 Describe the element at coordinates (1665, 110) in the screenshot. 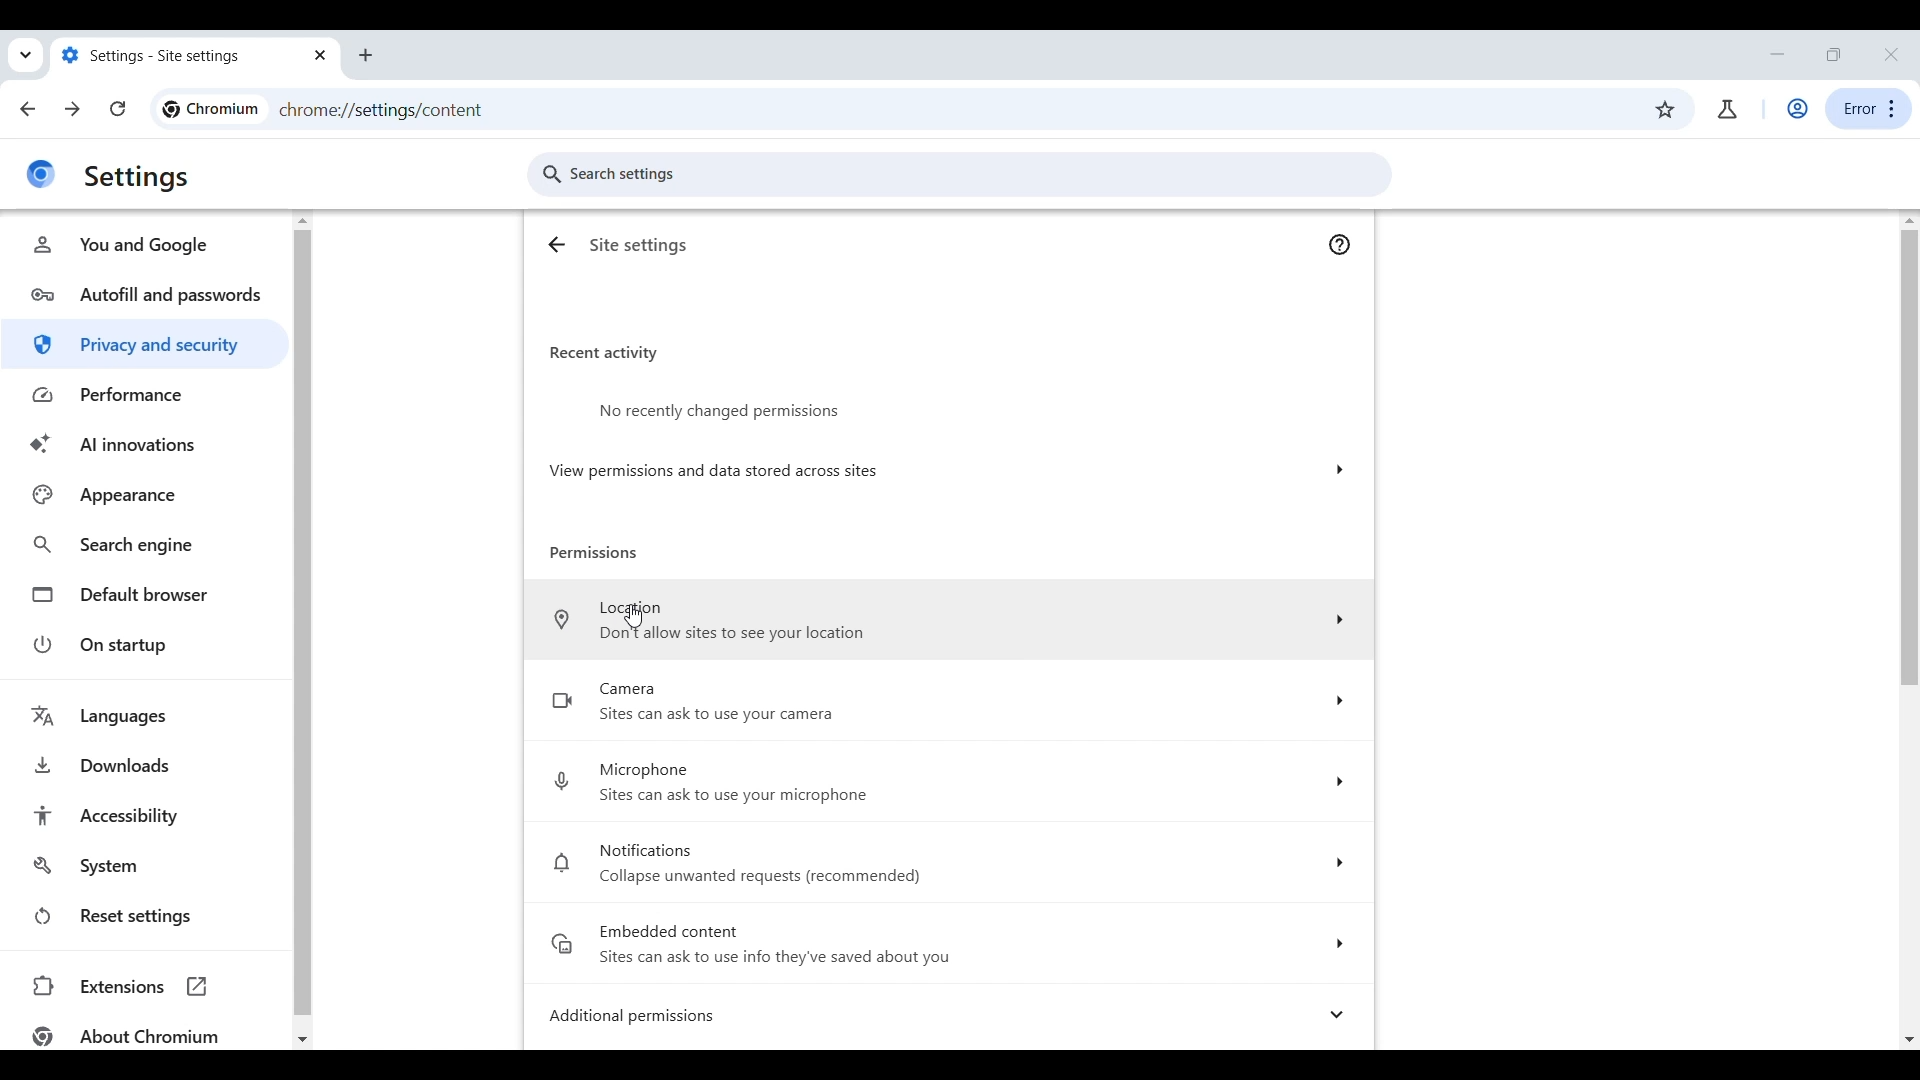

I see `Bookmark` at that location.